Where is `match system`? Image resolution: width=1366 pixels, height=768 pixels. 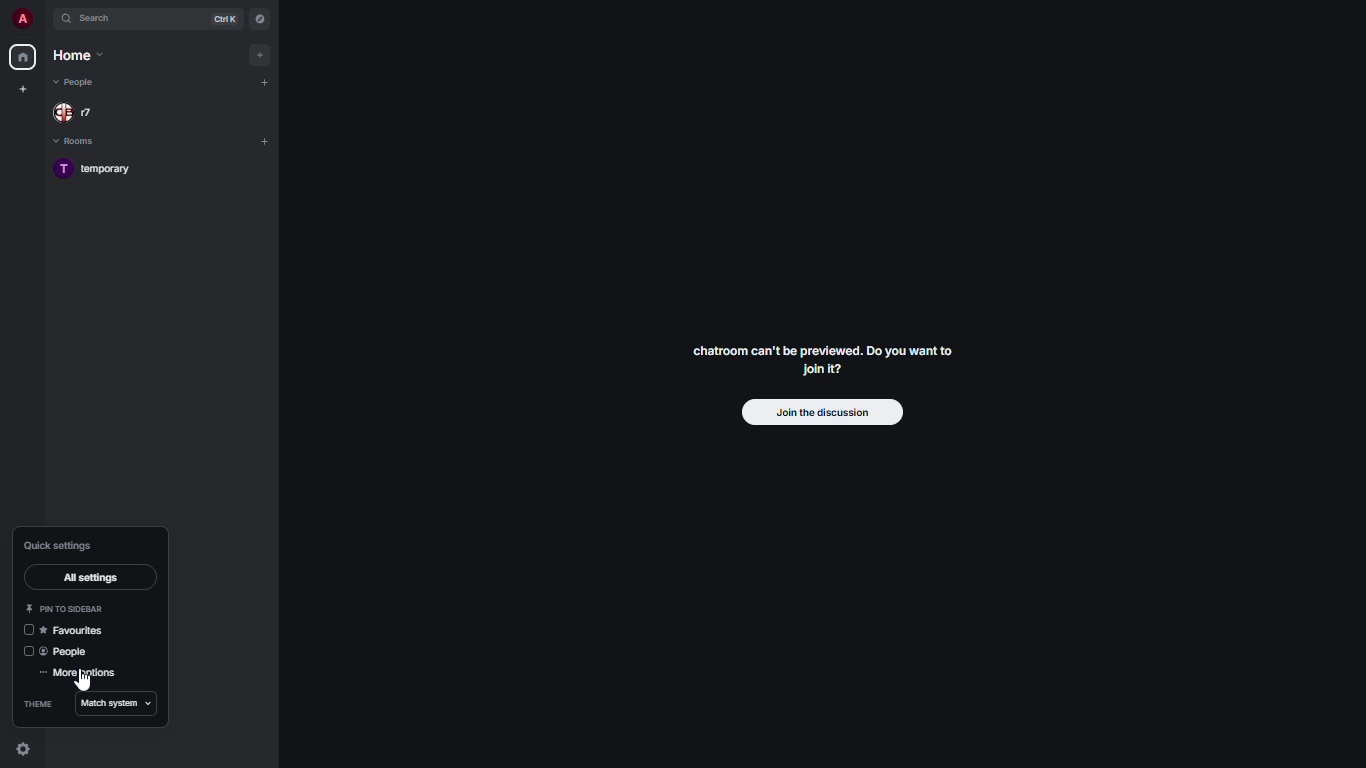
match system is located at coordinates (118, 704).